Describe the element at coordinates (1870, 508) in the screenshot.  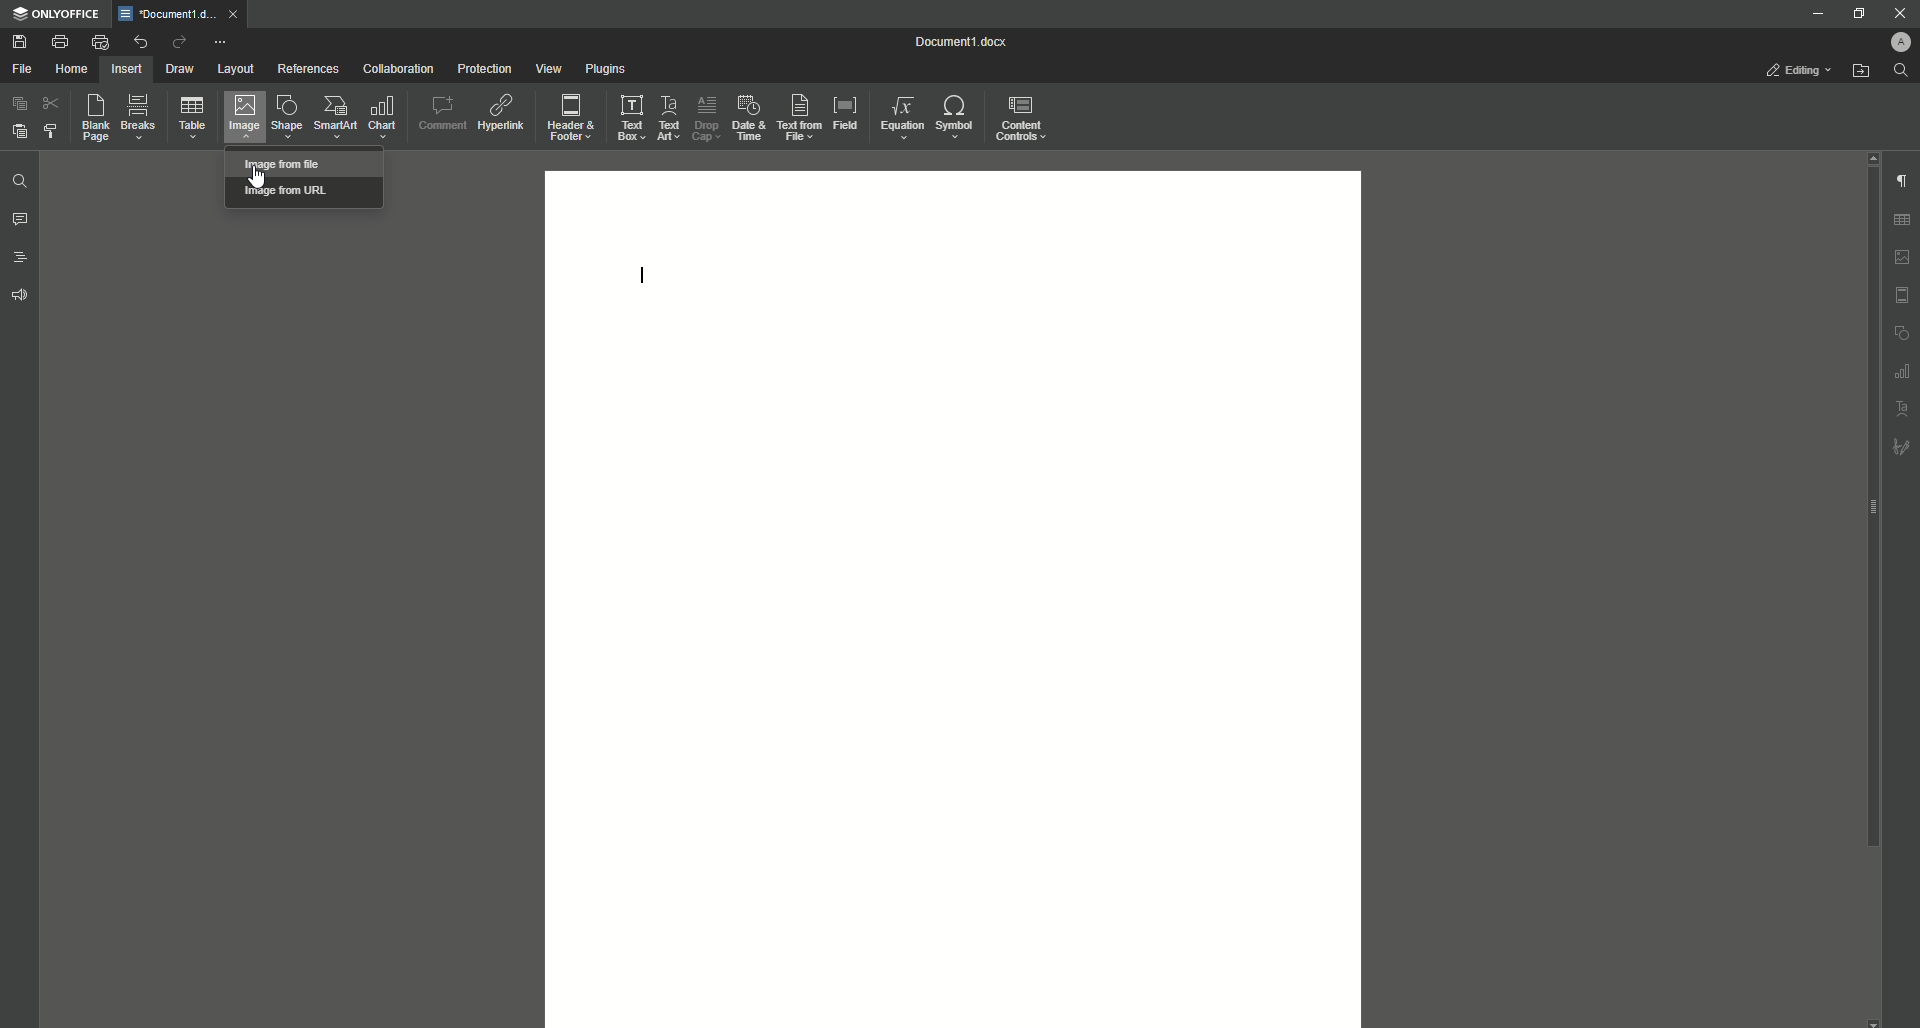
I see `Scroll bar` at that location.